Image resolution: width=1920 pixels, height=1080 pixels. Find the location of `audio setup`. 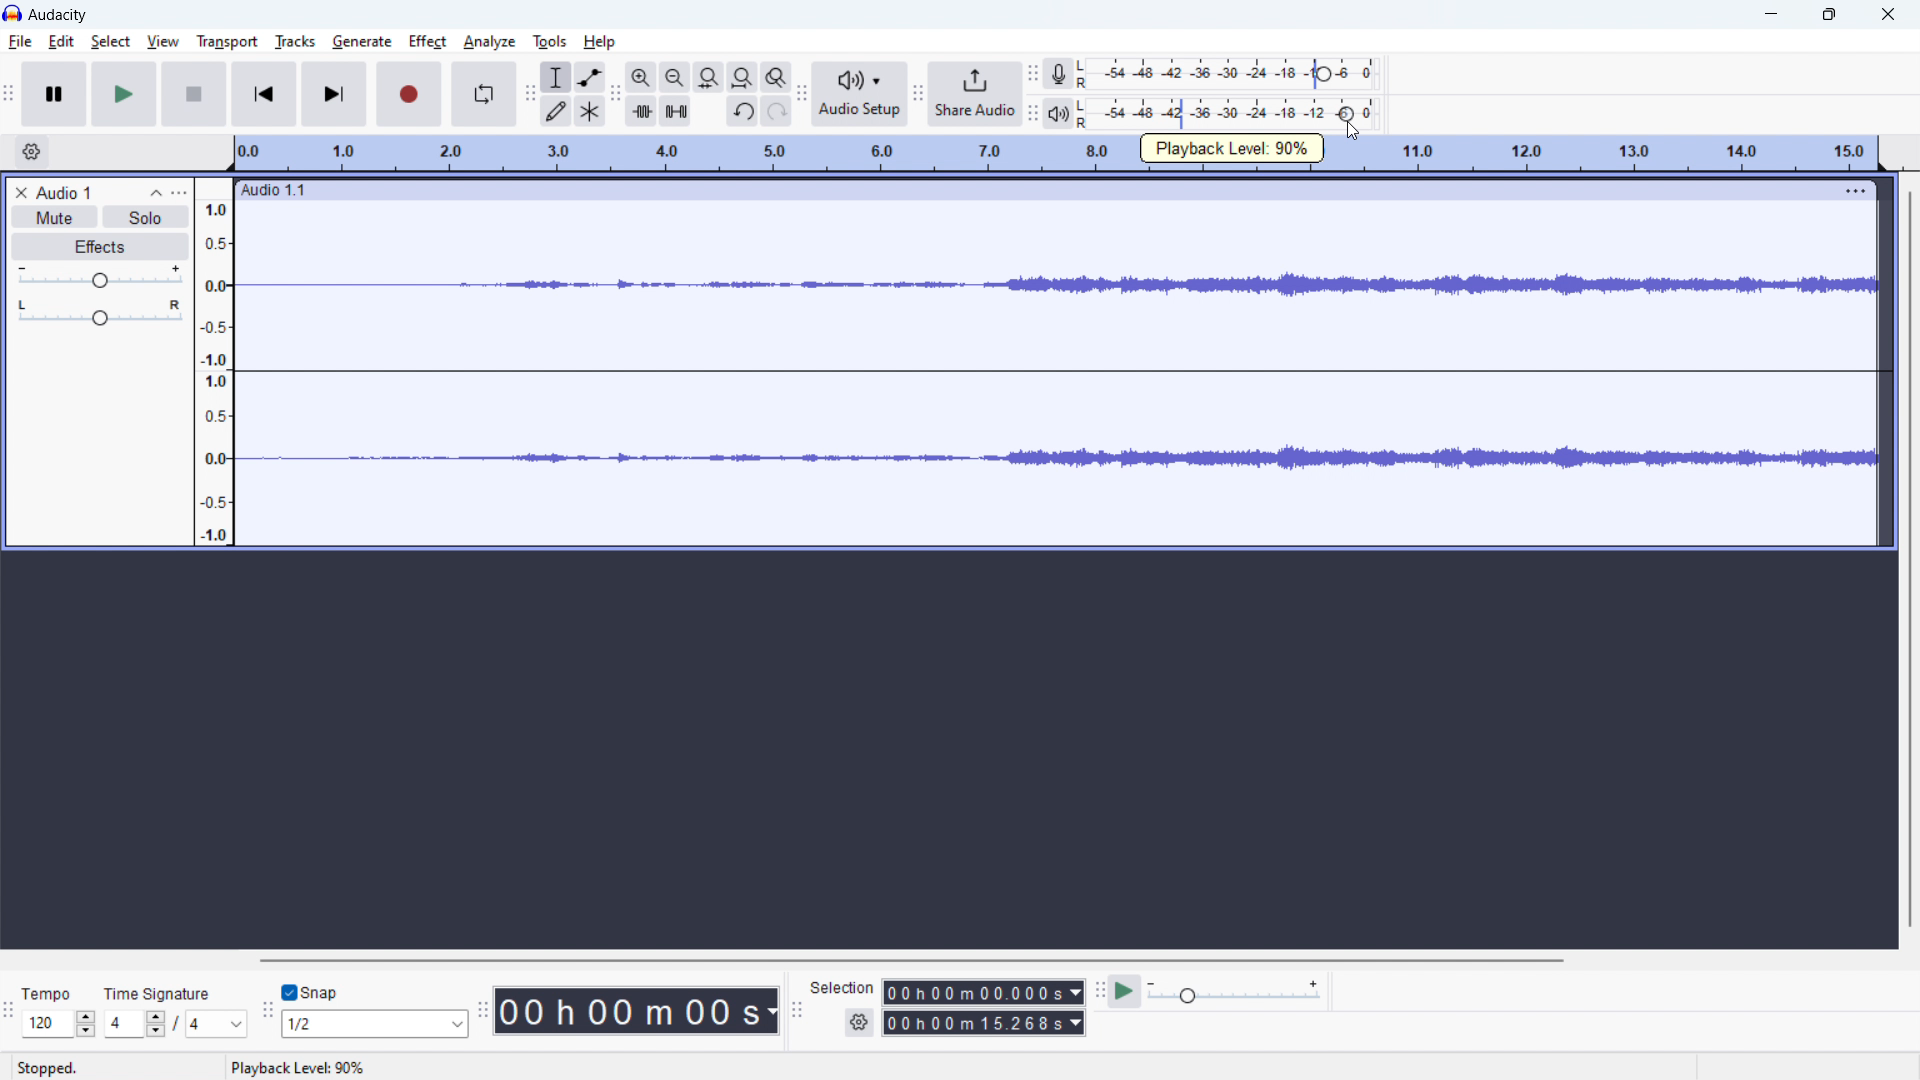

audio setup is located at coordinates (860, 95).